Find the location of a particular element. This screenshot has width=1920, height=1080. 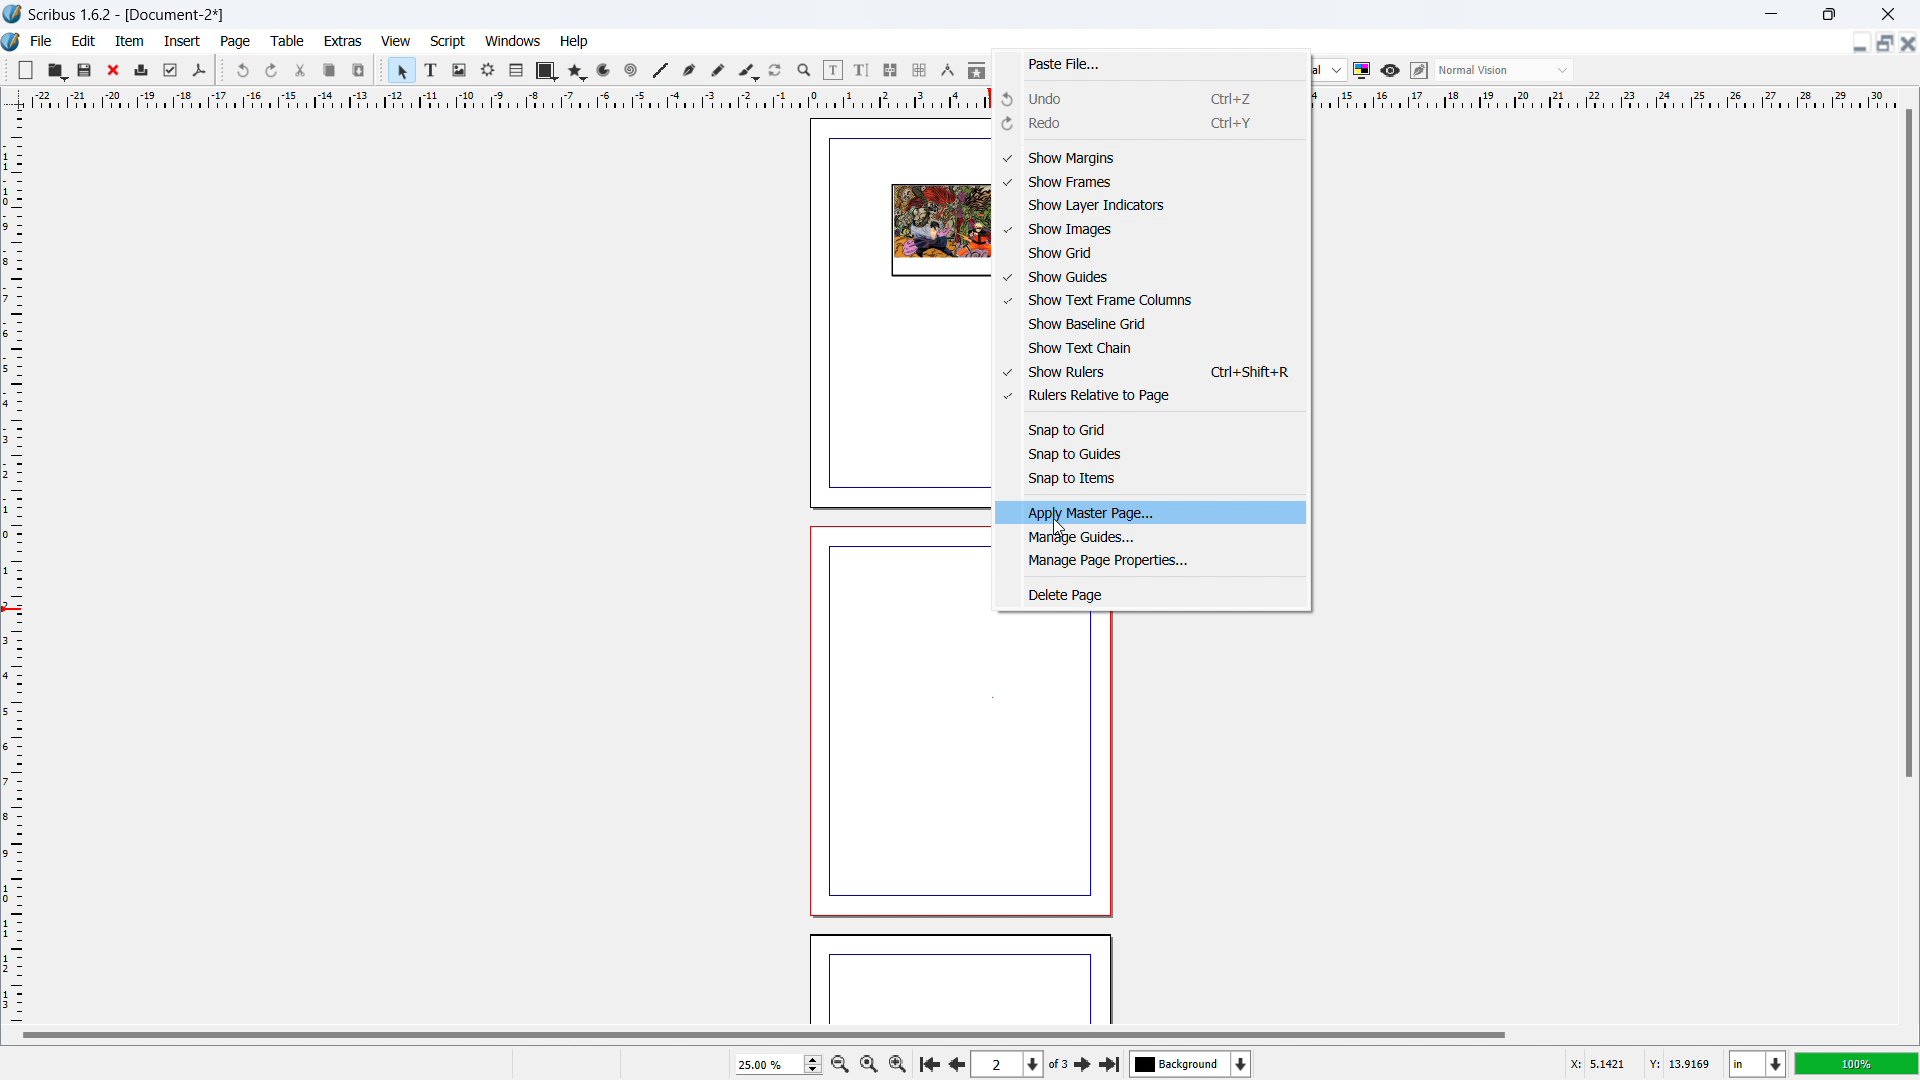

snap to guides is located at coordinates (1151, 455).